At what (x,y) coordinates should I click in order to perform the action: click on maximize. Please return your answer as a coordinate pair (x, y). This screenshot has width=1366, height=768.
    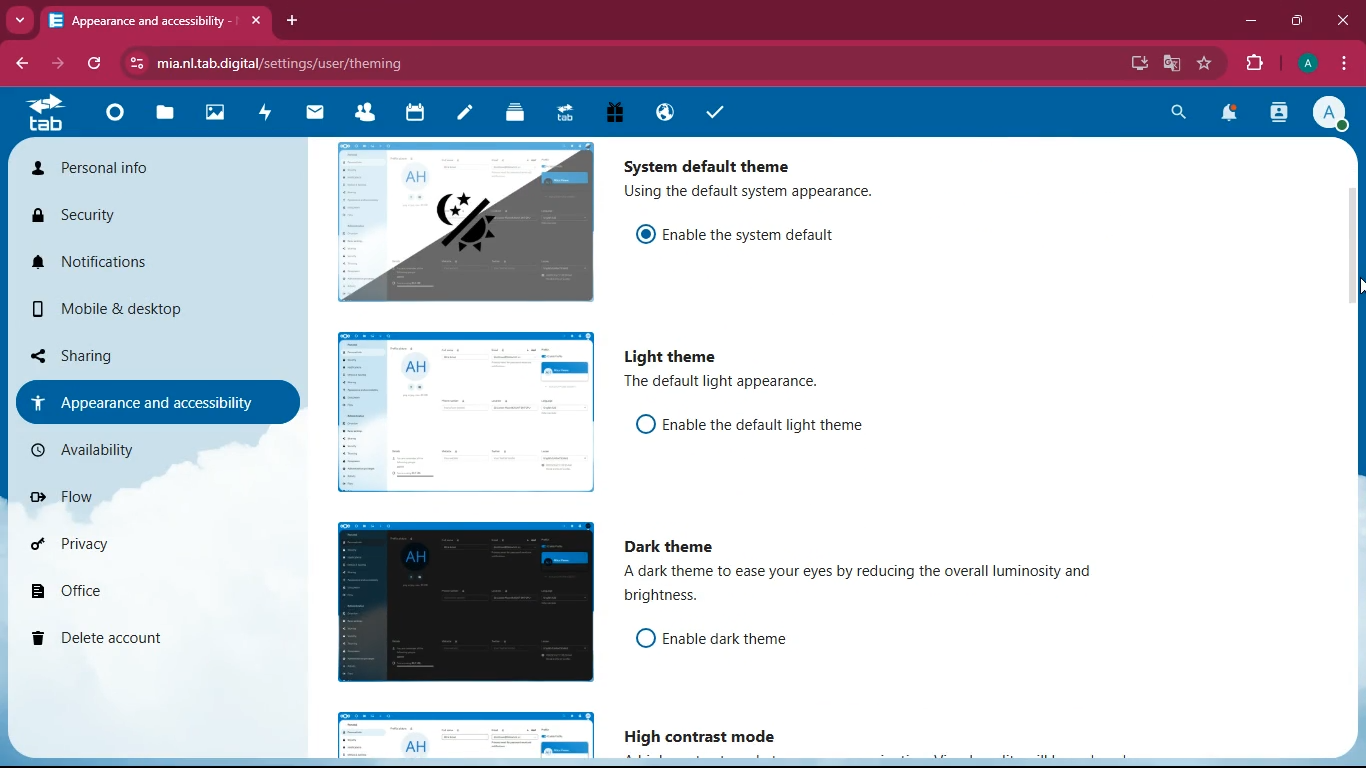
    Looking at the image, I should click on (1299, 21).